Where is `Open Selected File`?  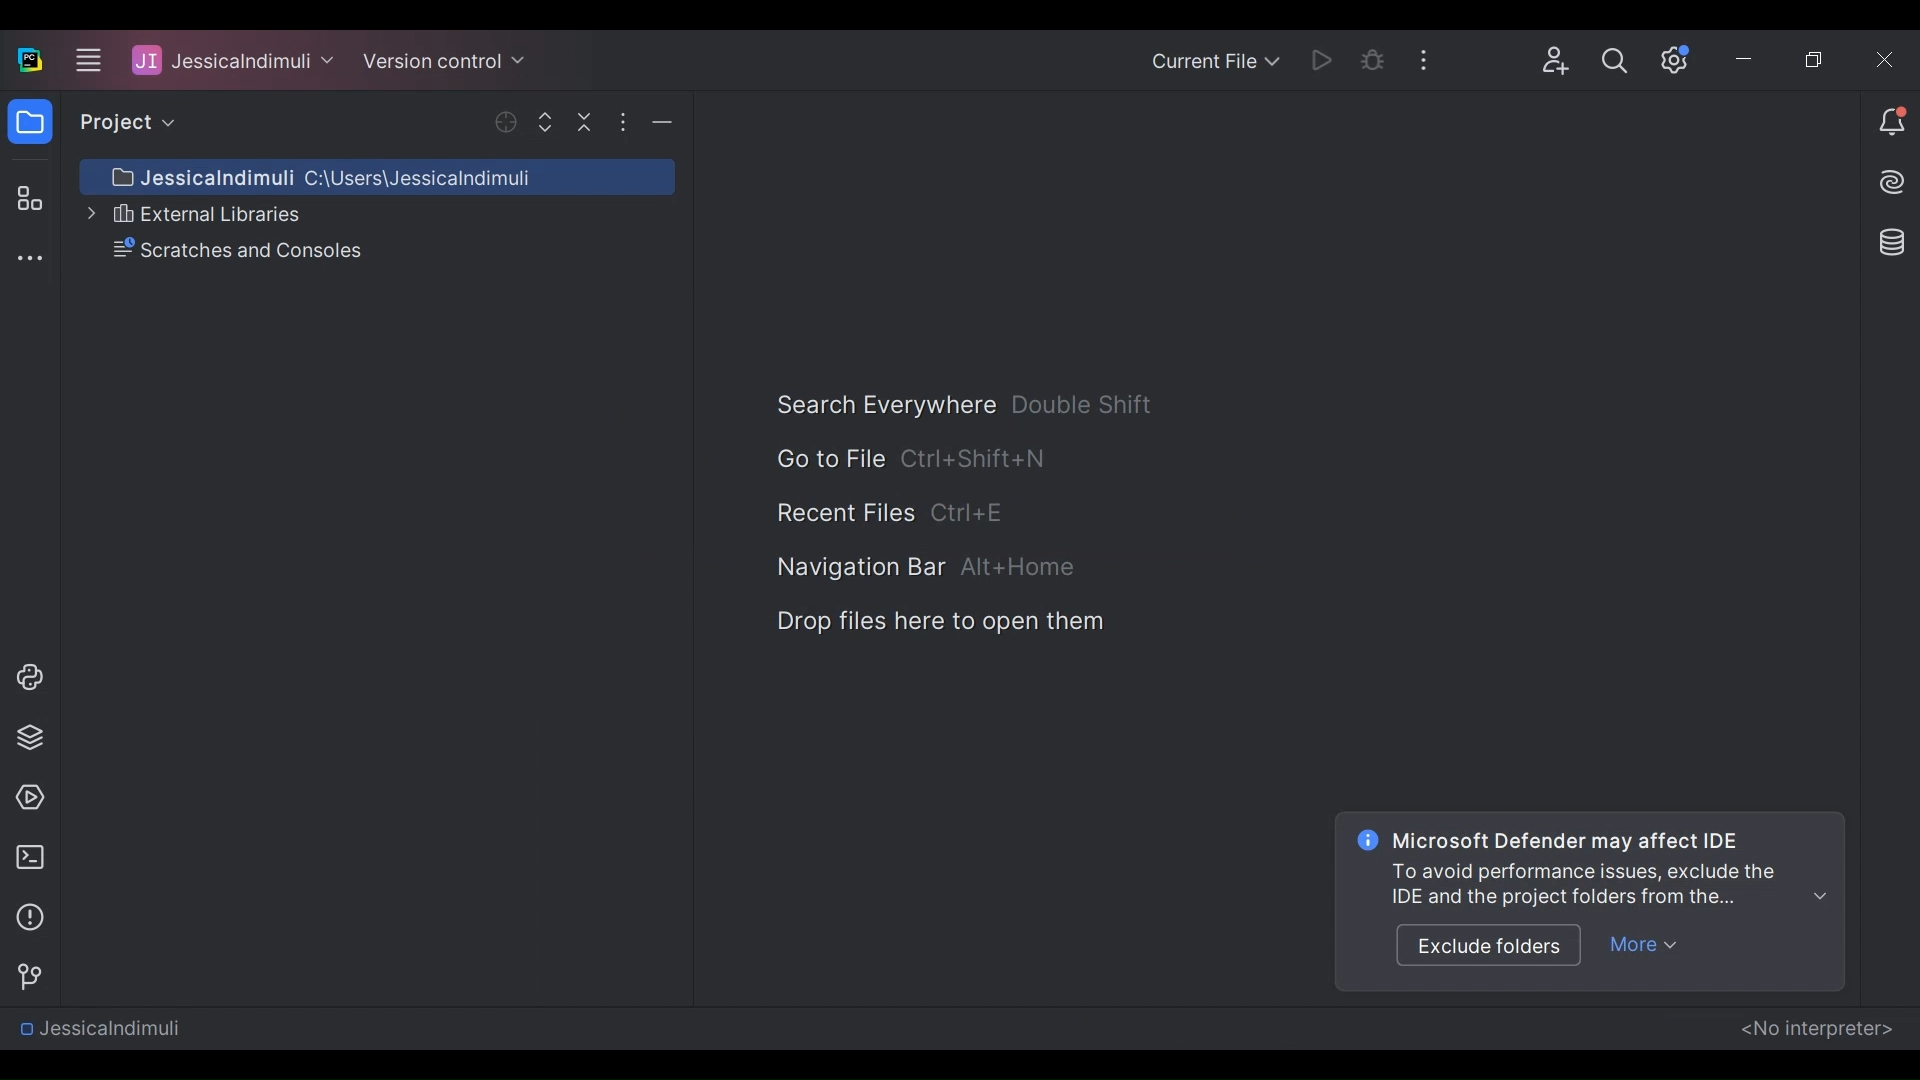 Open Selected File is located at coordinates (504, 123).